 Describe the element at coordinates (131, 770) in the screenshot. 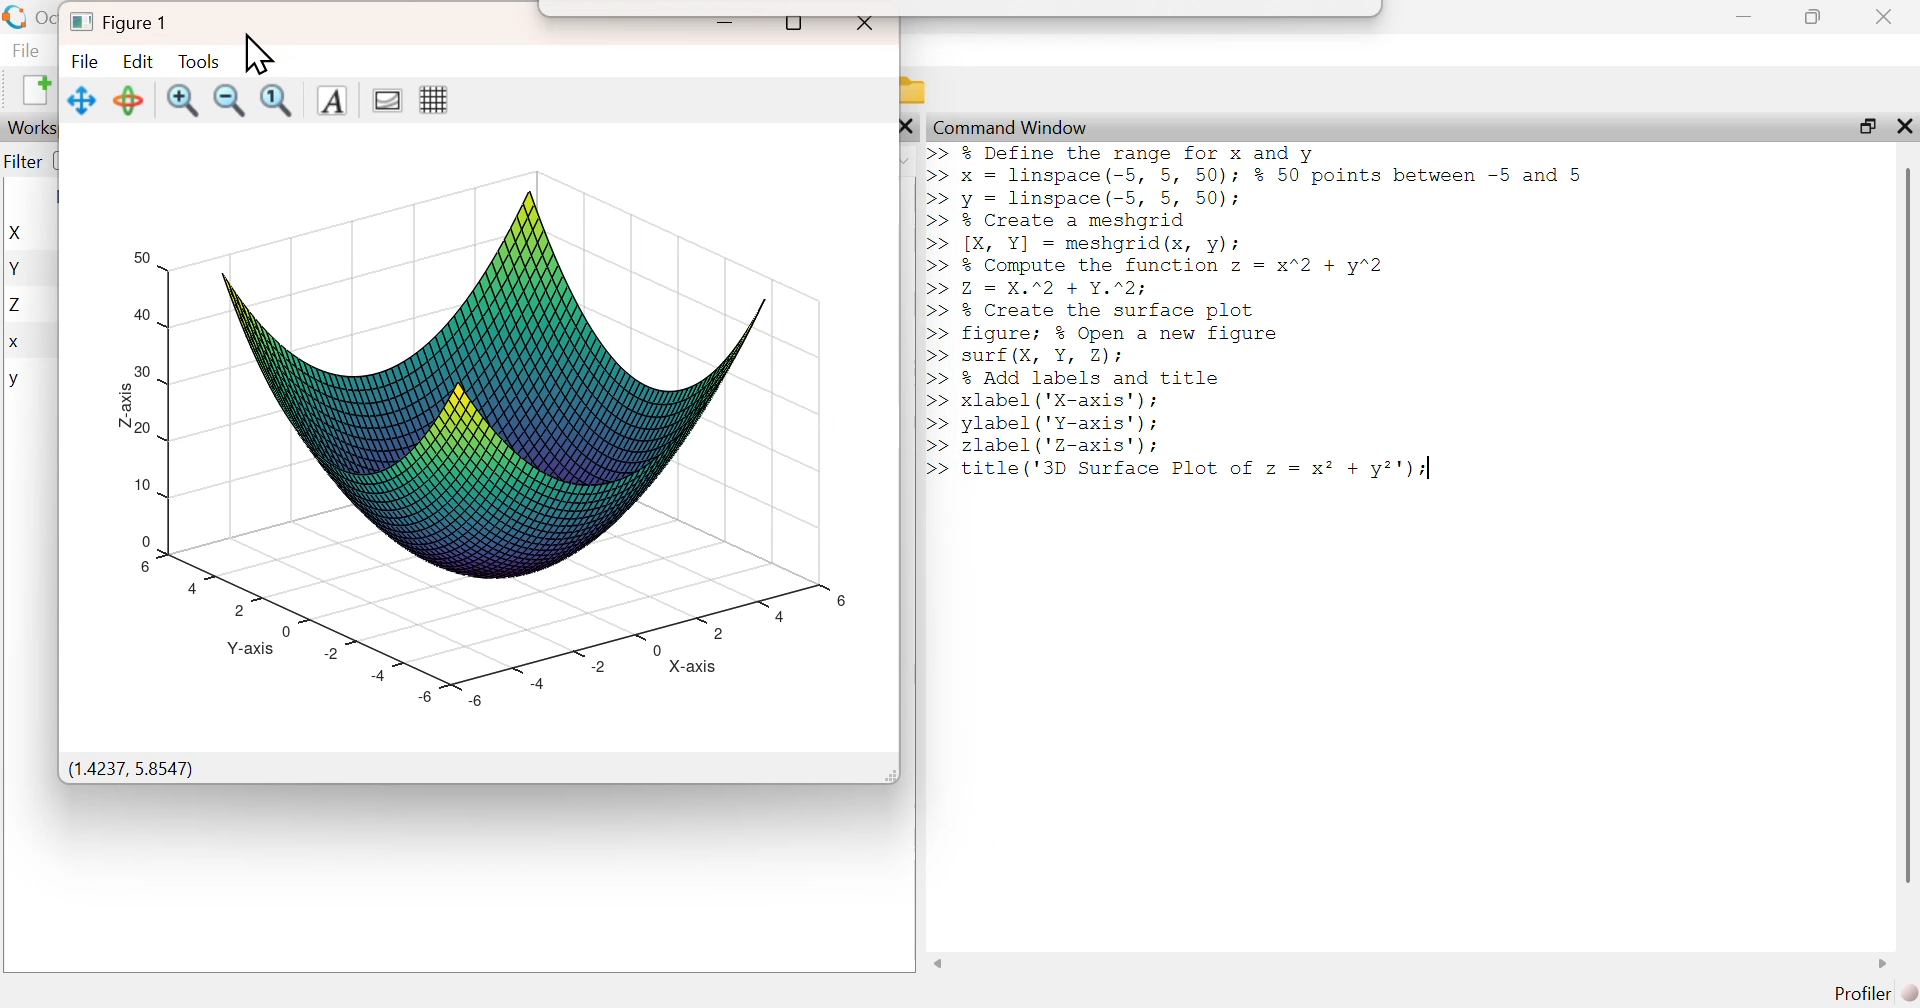

I see `(1.4237, 5.8547)` at that location.